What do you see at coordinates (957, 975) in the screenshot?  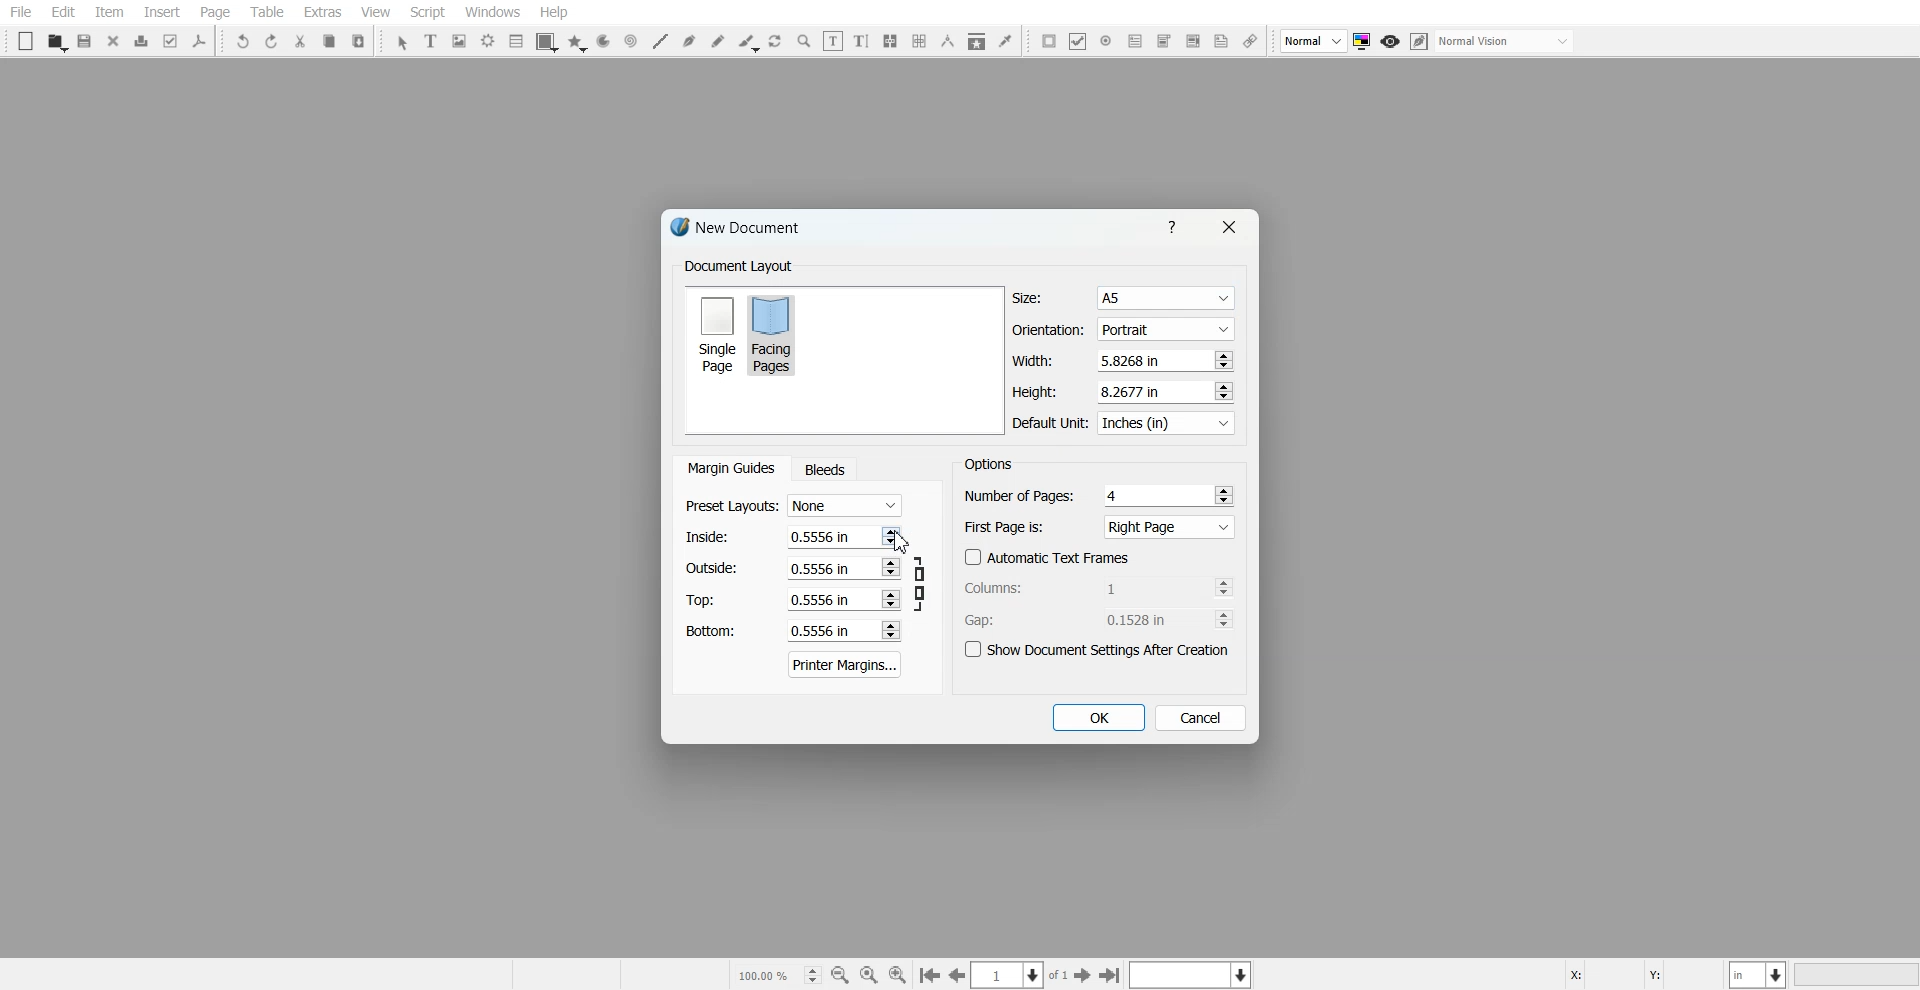 I see `Go to the previous page` at bounding box center [957, 975].